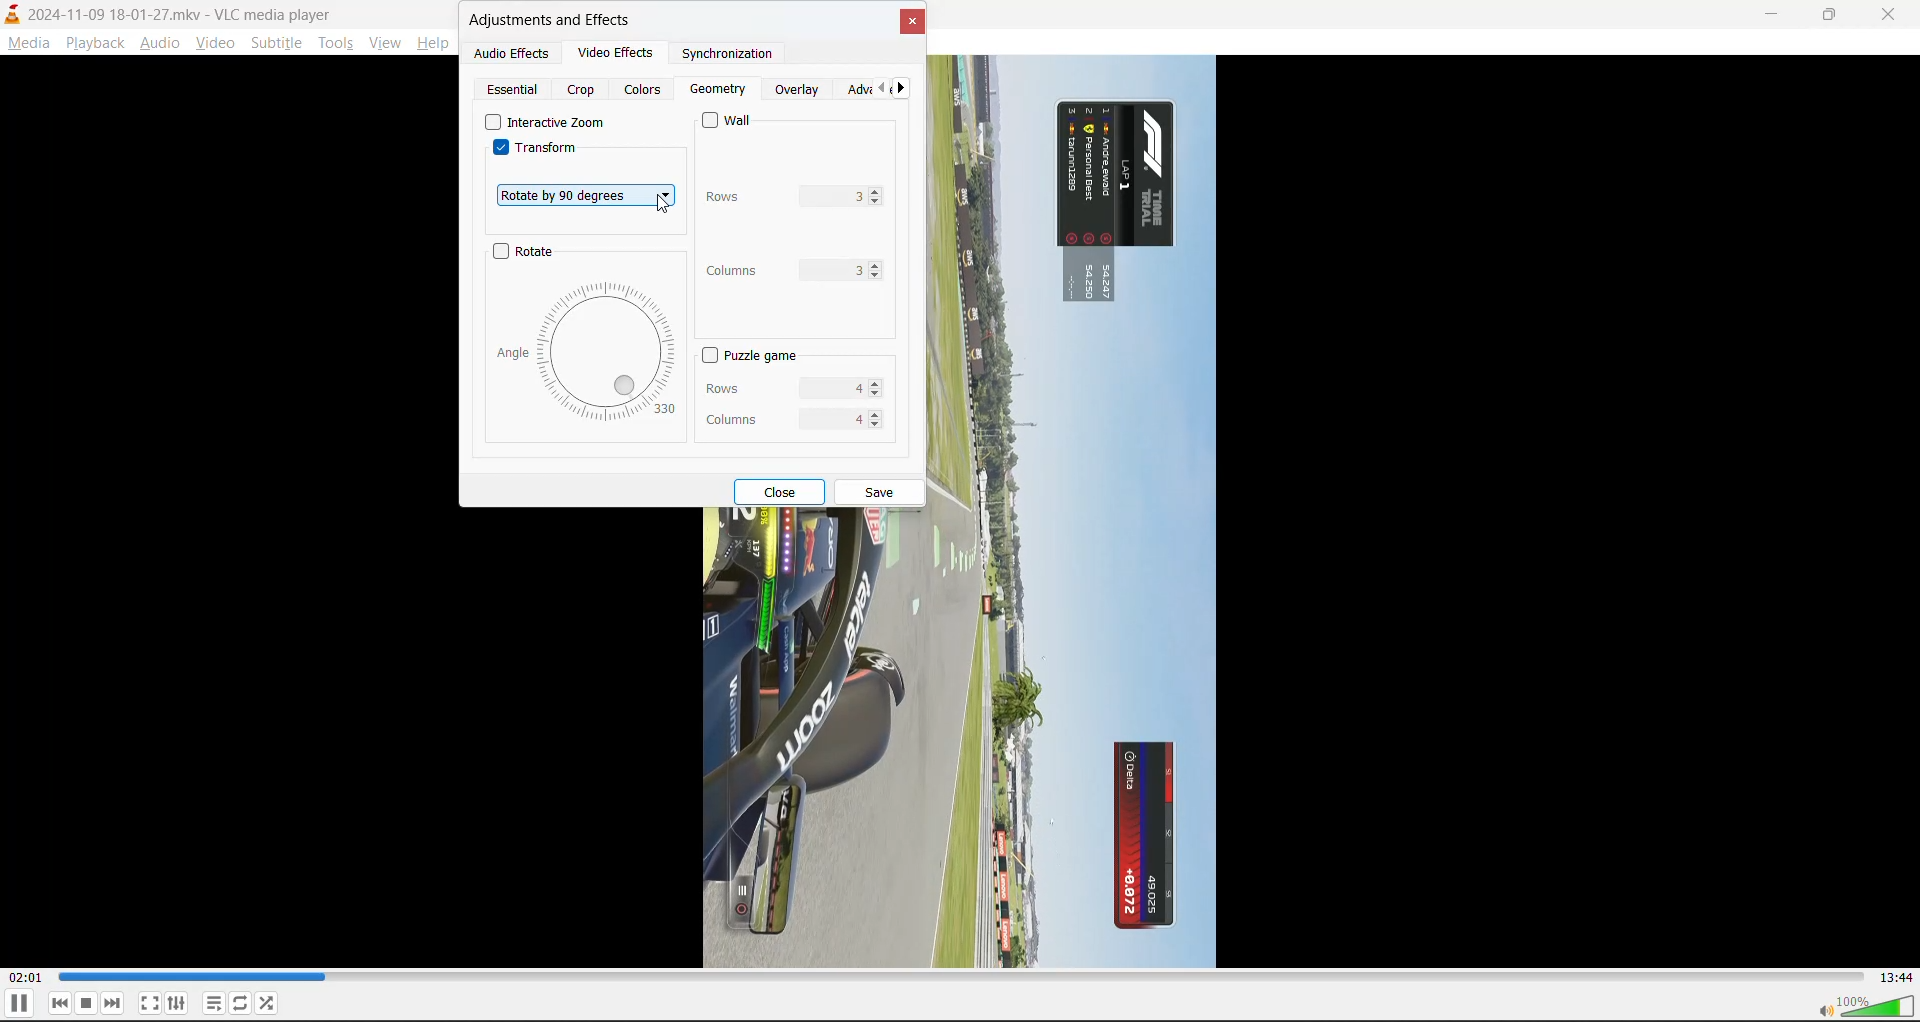 The height and width of the screenshot is (1022, 1920). I want to click on tools, so click(341, 46).